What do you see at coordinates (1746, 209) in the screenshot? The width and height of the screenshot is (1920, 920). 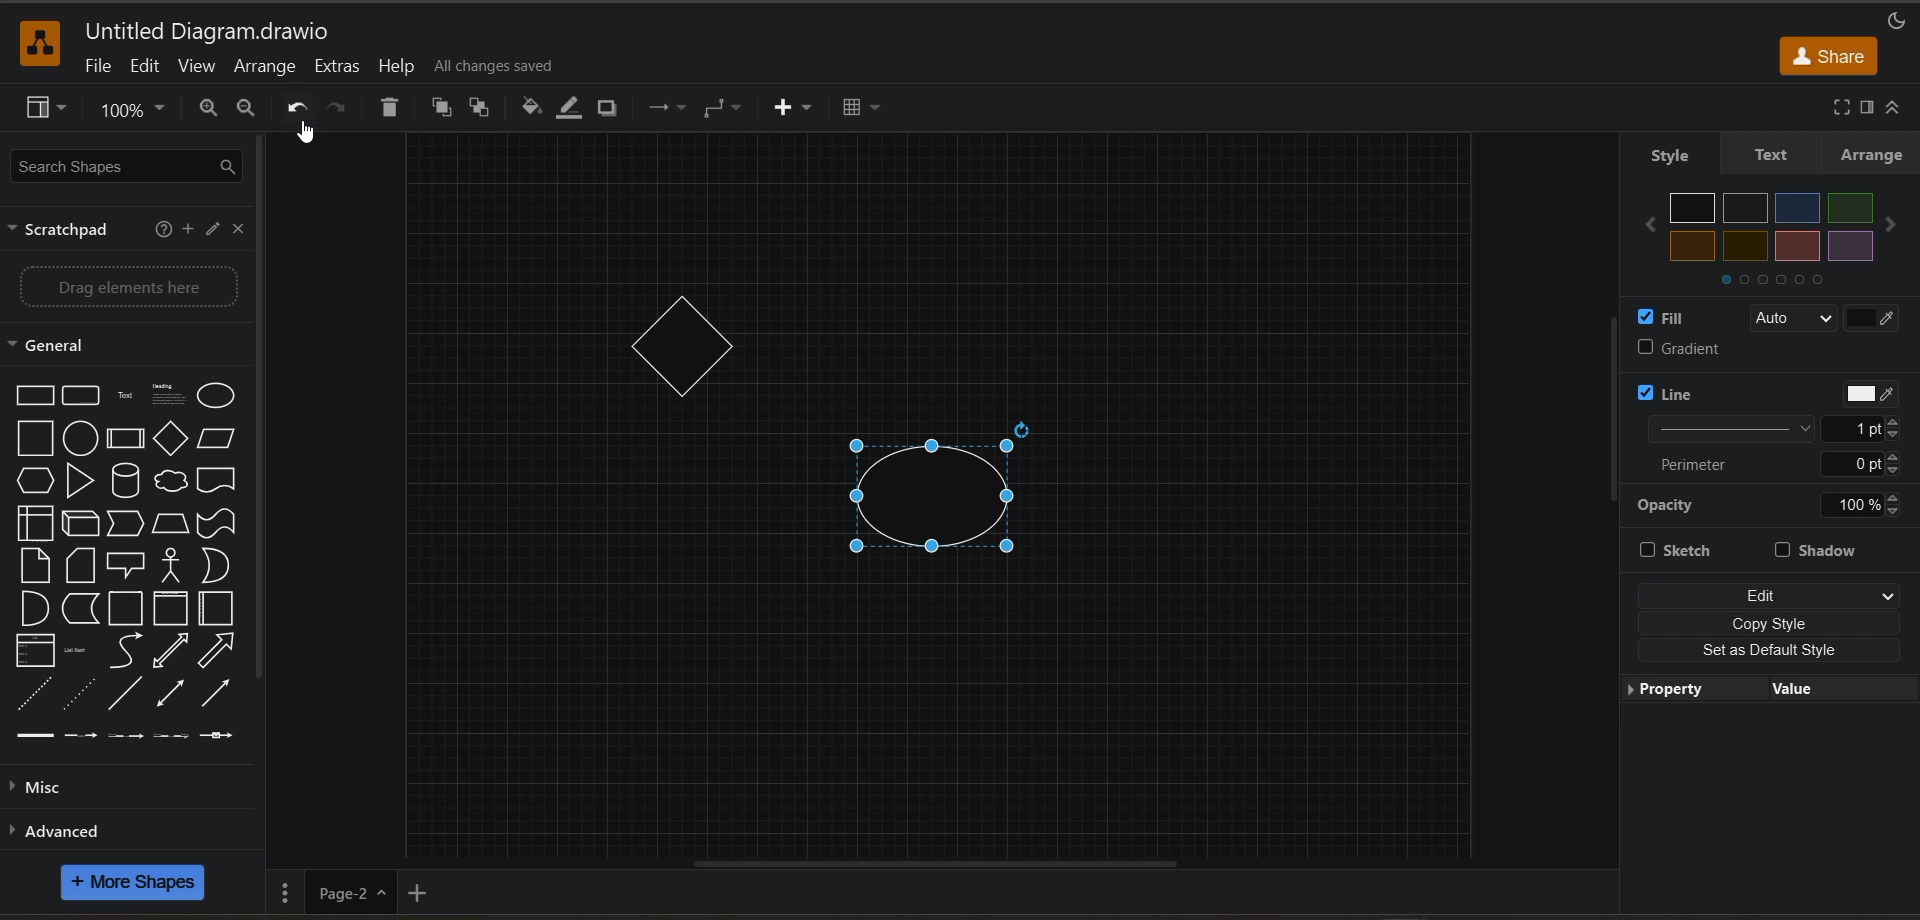 I see `Color 2` at bounding box center [1746, 209].